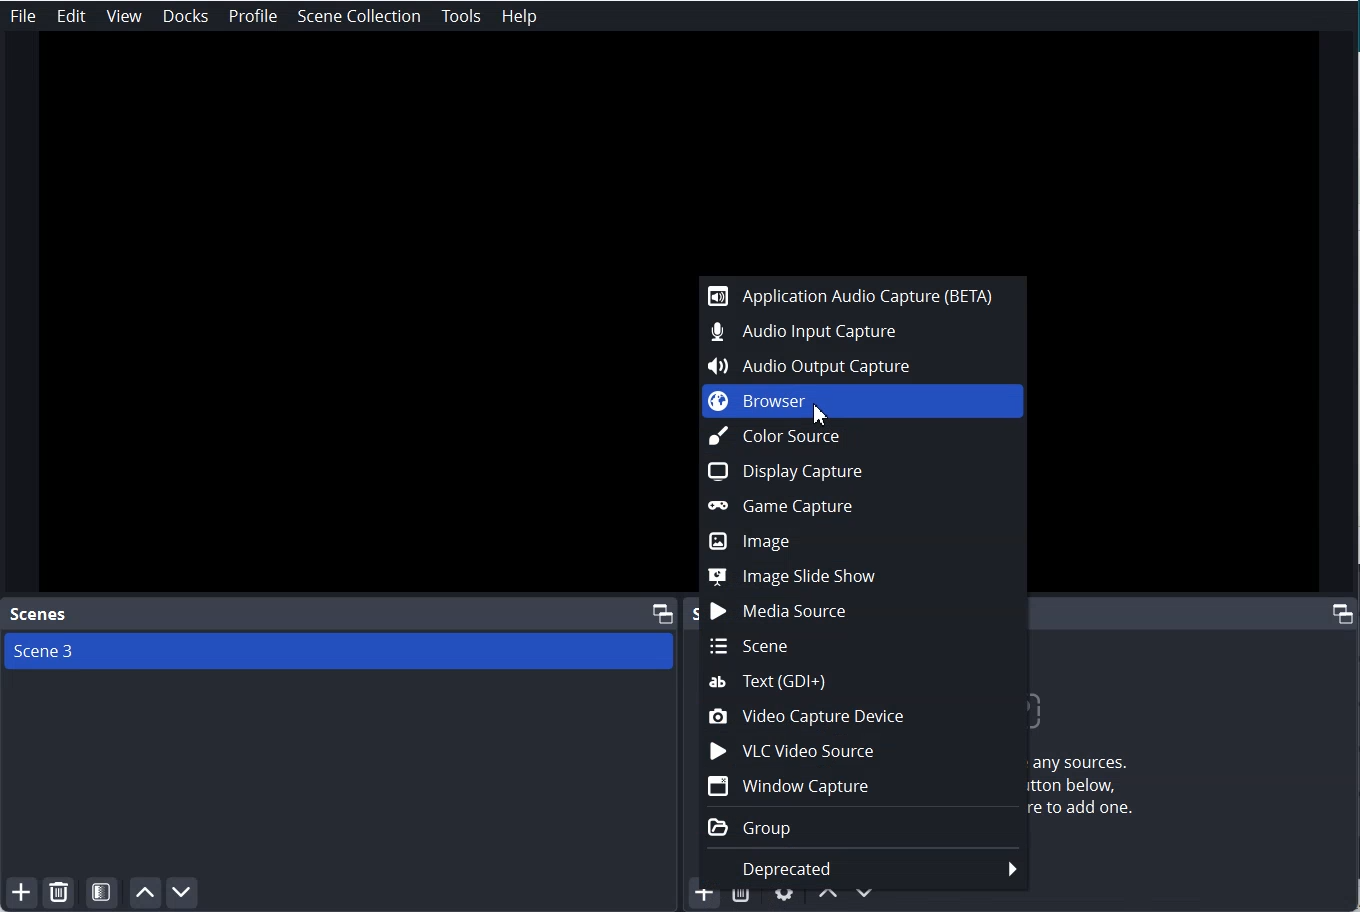  I want to click on Edit, so click(72, 16).